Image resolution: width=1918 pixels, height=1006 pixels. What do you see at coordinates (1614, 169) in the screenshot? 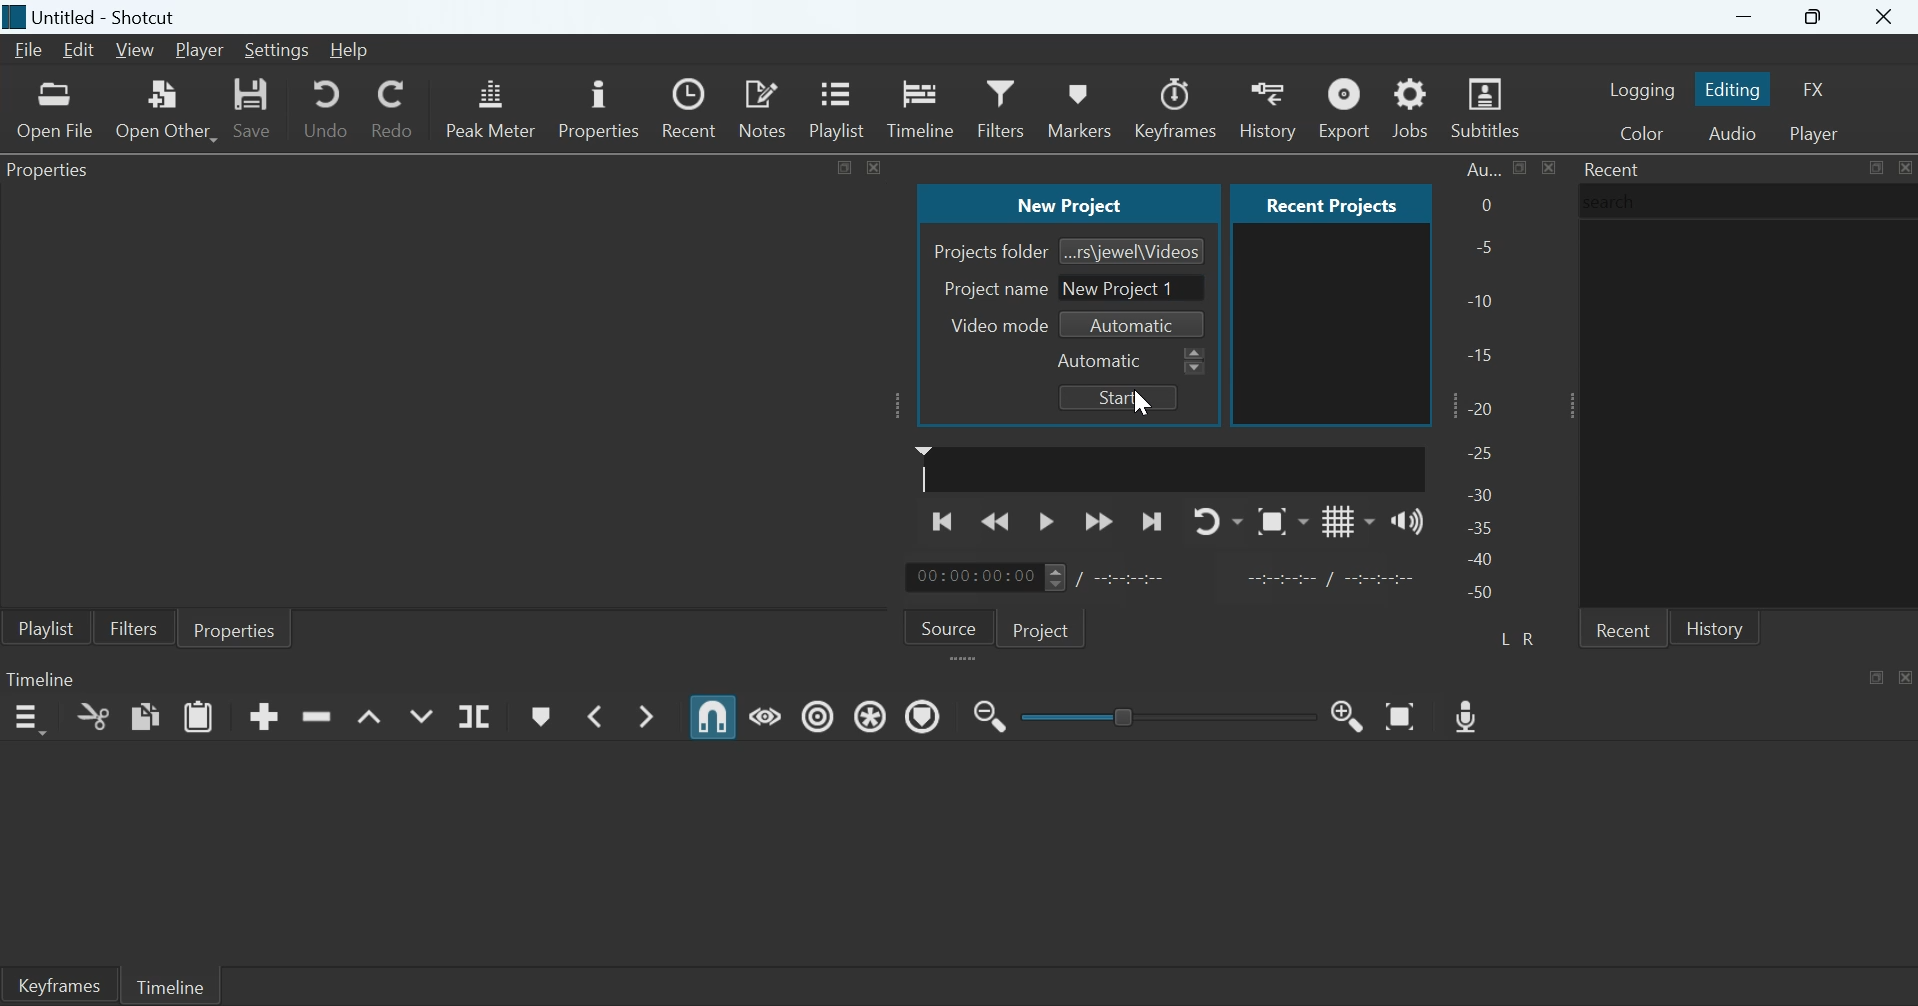
I see `Recent` at bounding box center [1614, 169].